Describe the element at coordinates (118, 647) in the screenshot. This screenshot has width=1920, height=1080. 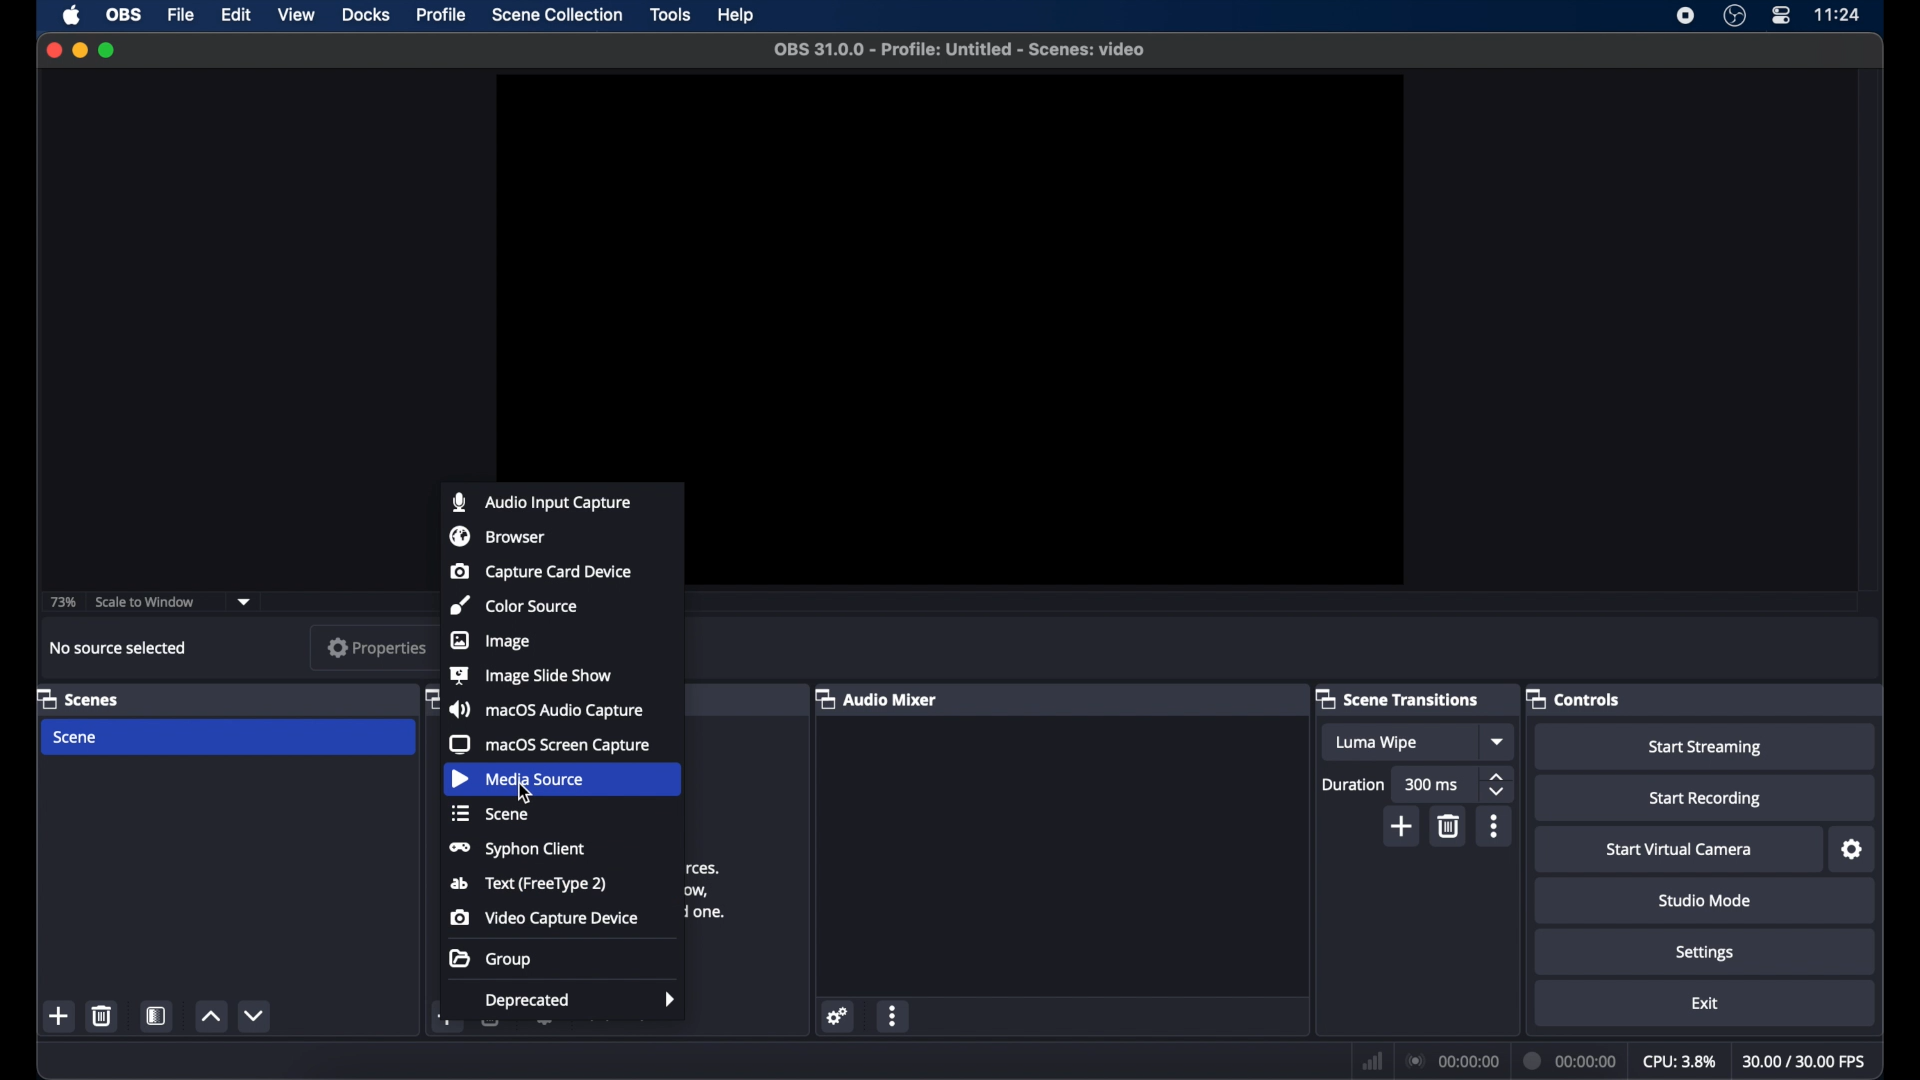
I see `no source selected` at that location.